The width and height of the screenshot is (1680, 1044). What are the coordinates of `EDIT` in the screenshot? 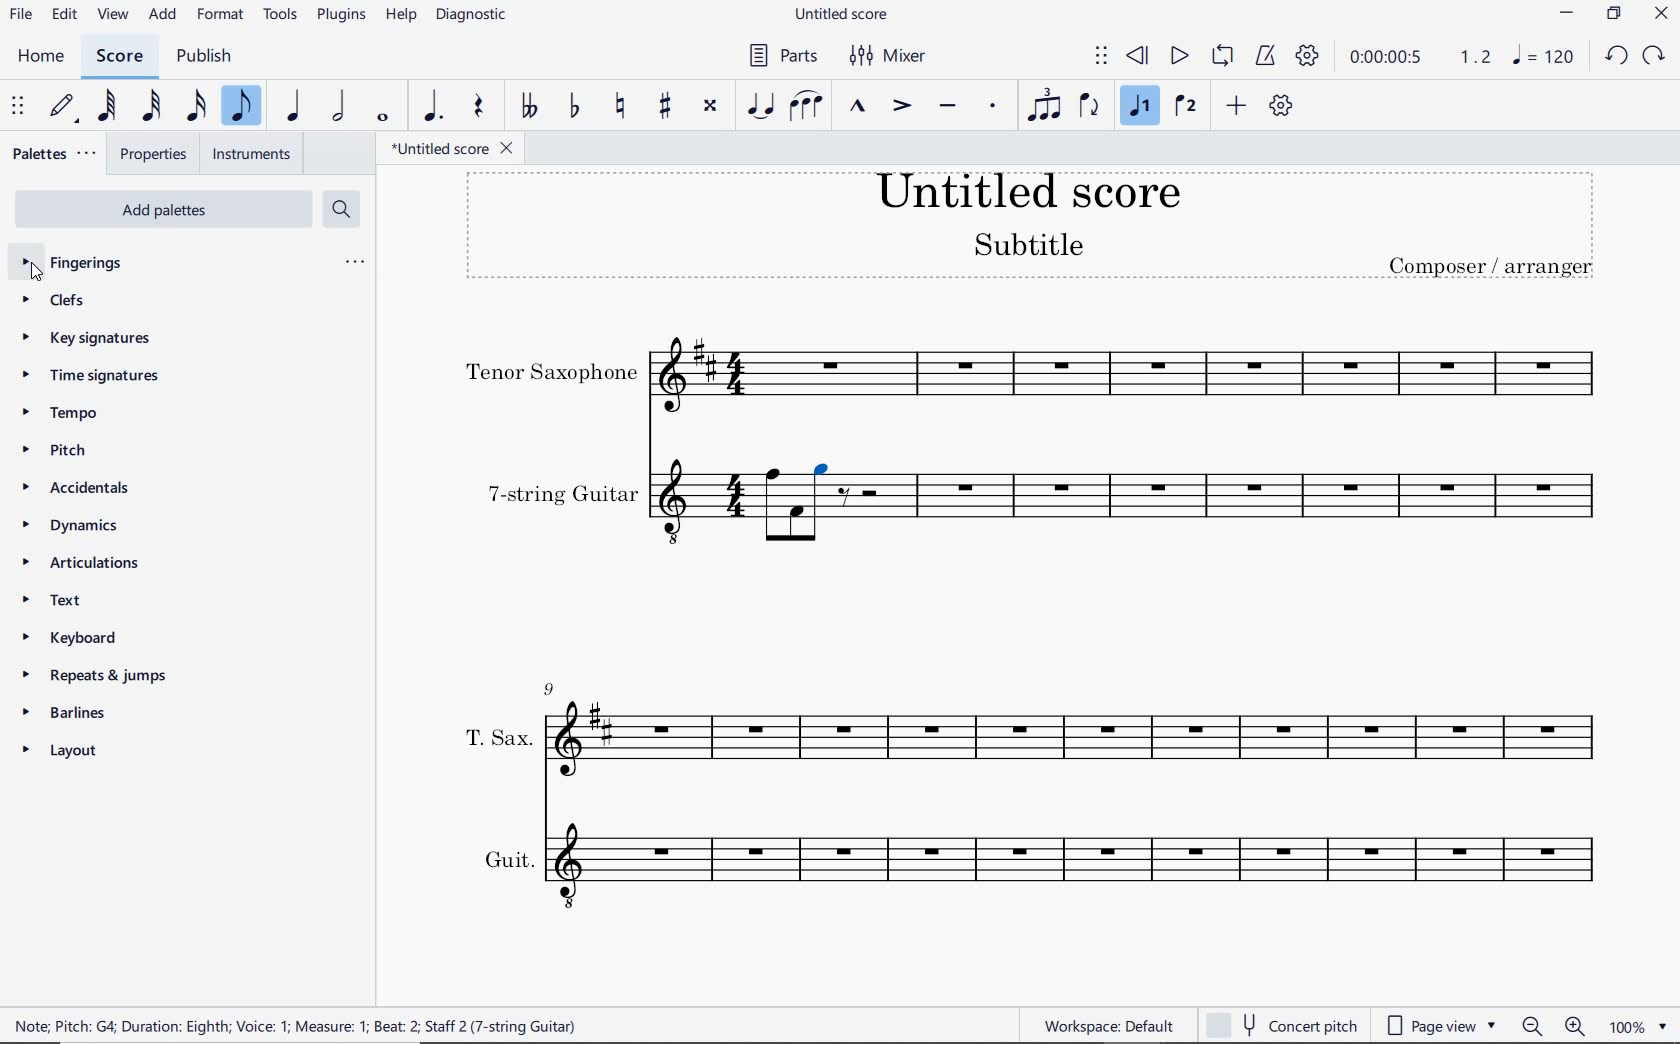 It's located at (62, 16).